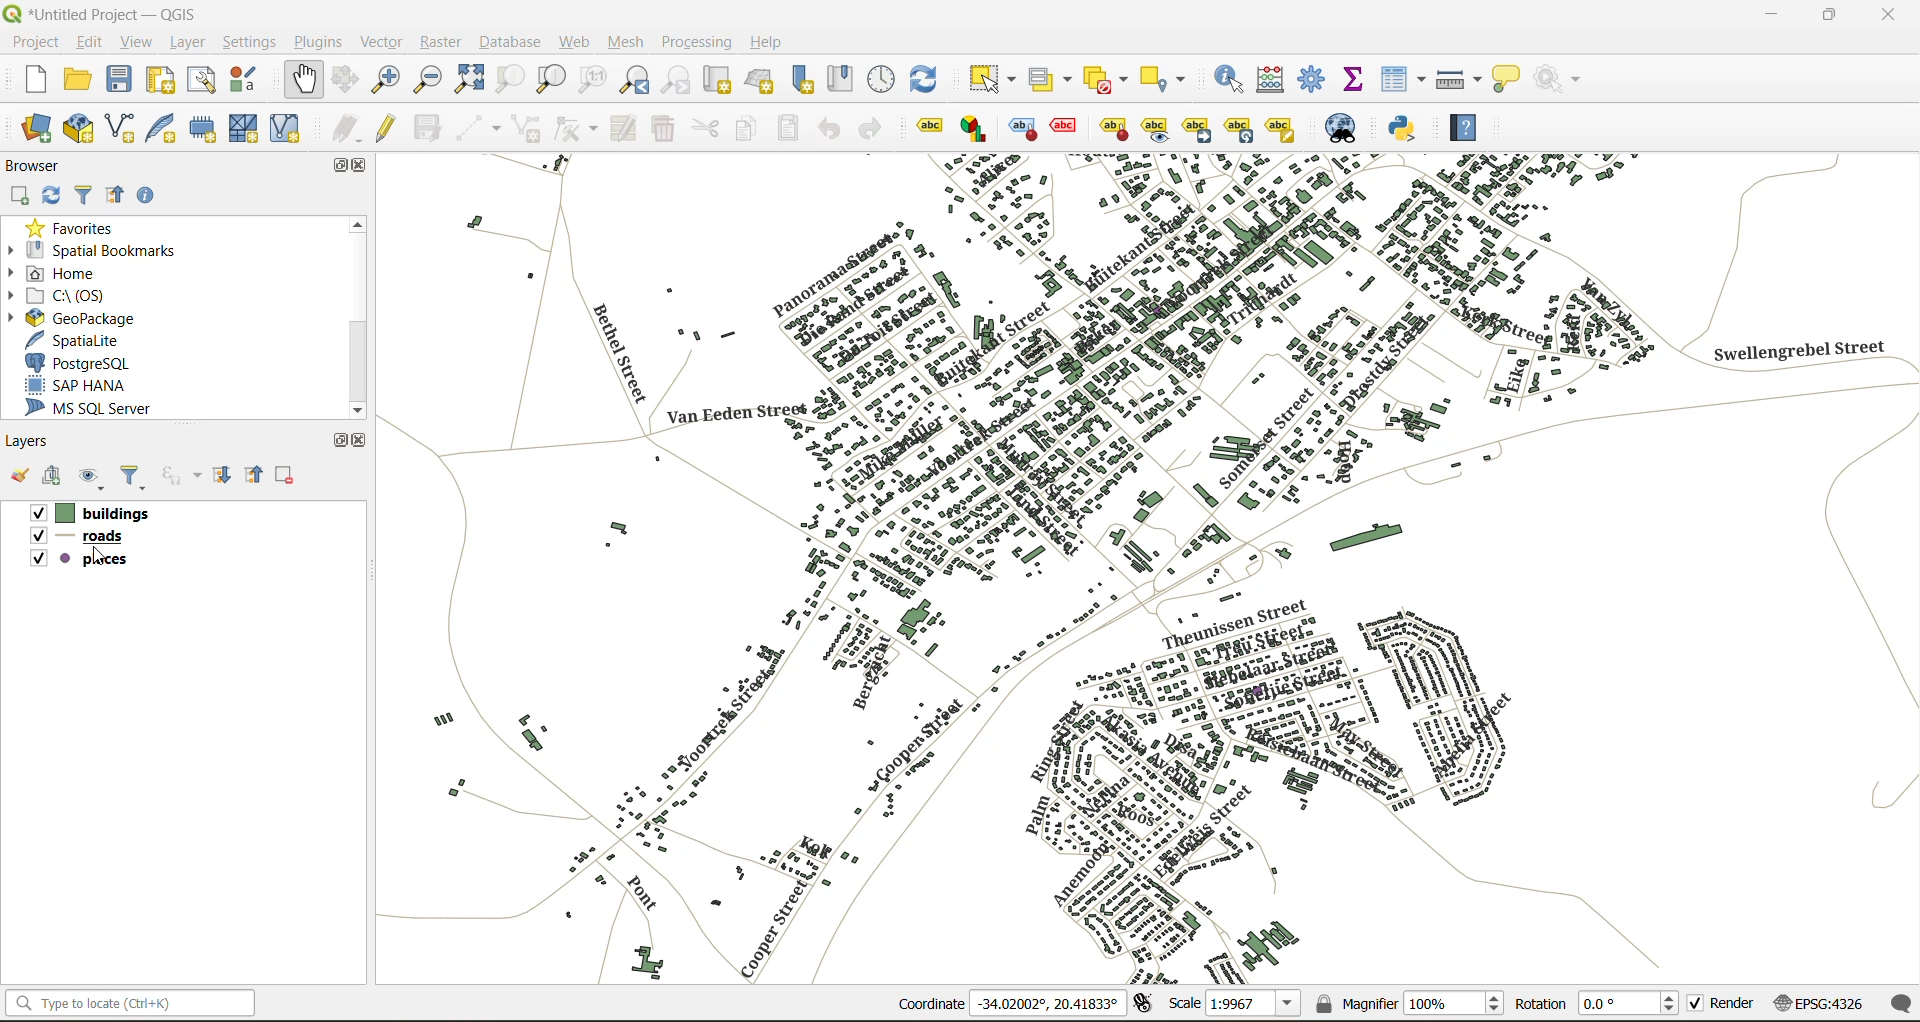  Describe the element at coordinates (666, 130) in the screenshot. I see `delete` at that location.